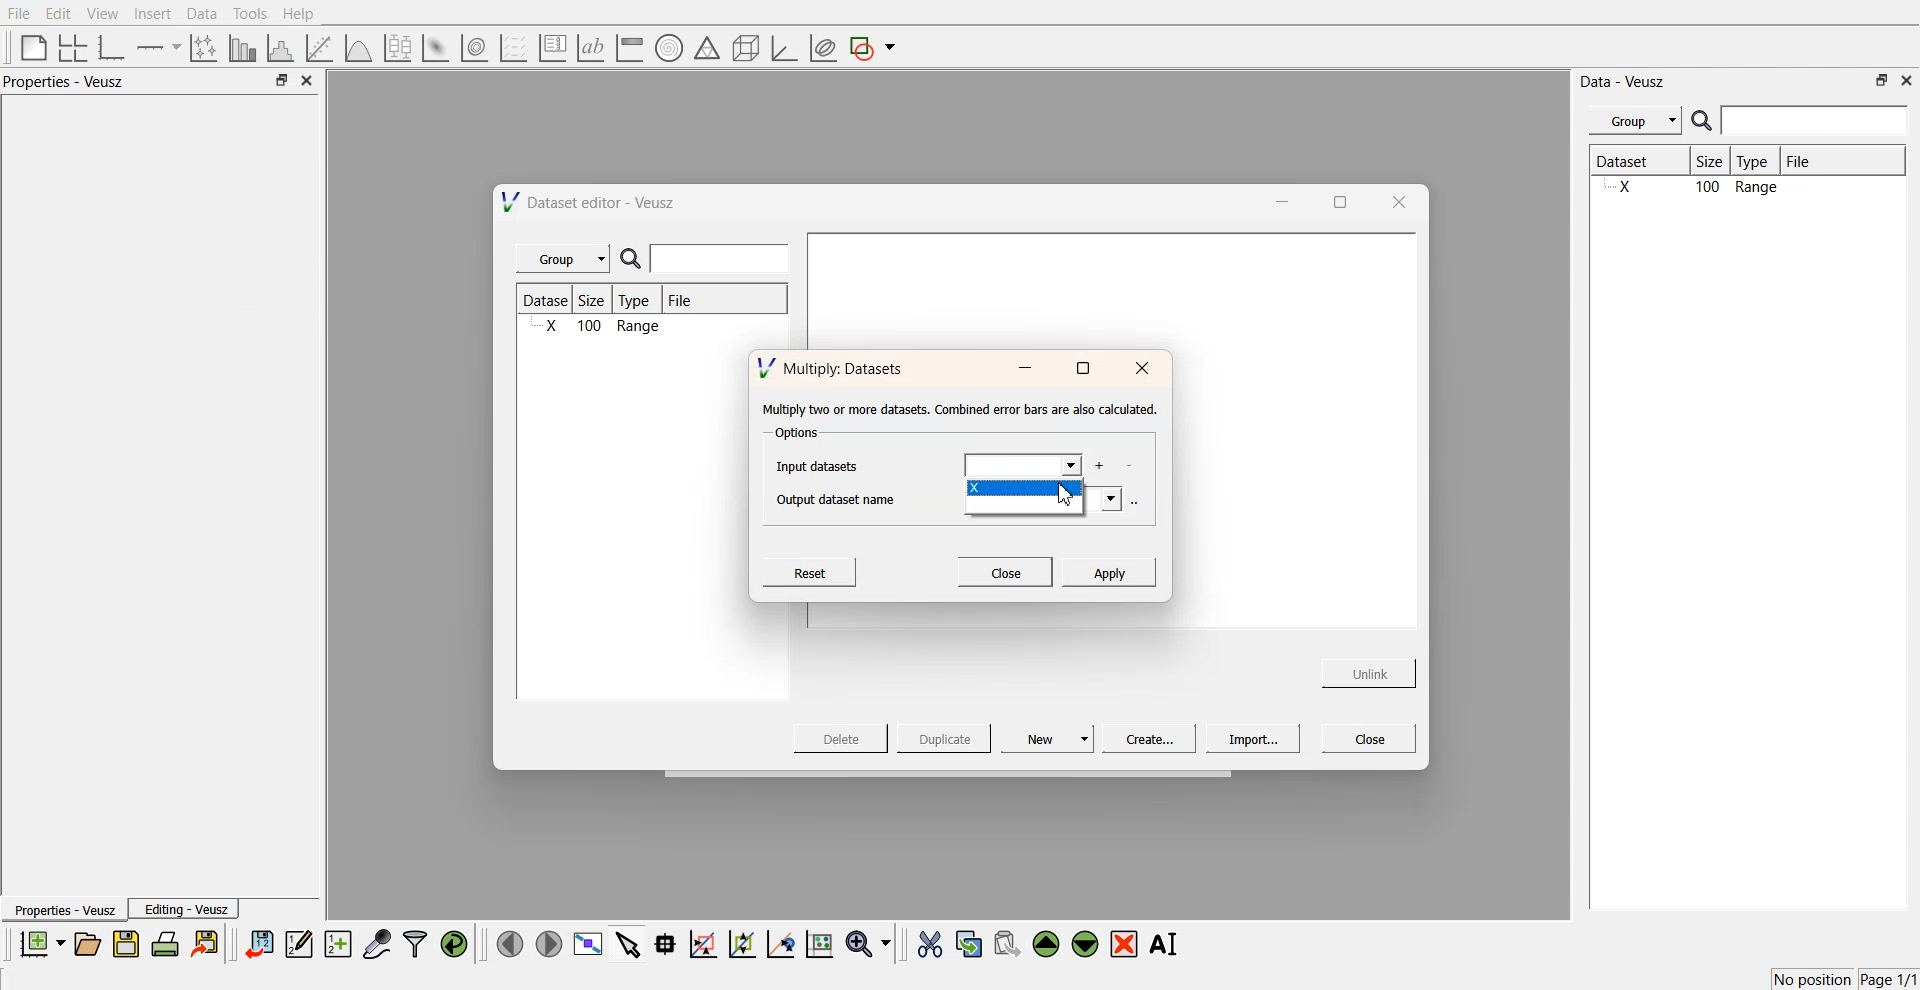 This screenshot has height=990, width=1920. I want to click on Properties - Veusz, so click(64, 911).